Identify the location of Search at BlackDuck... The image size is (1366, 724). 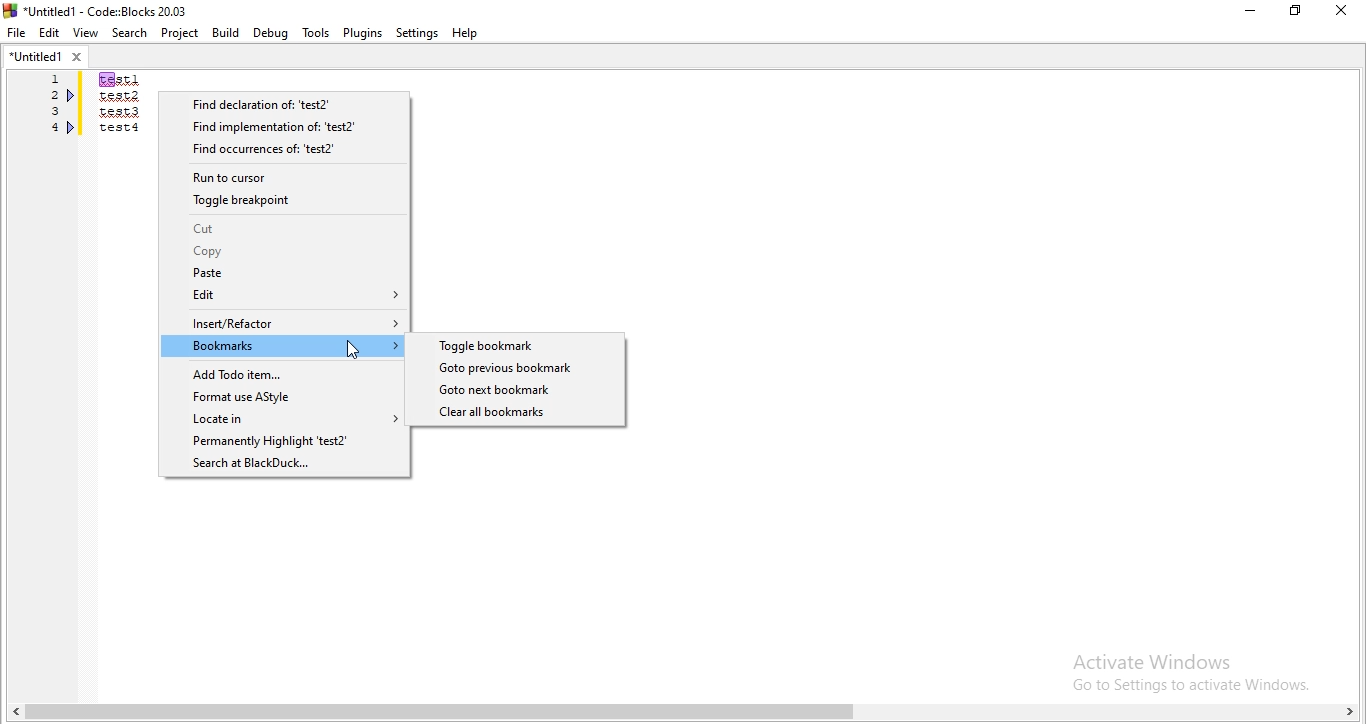
(284, 465).